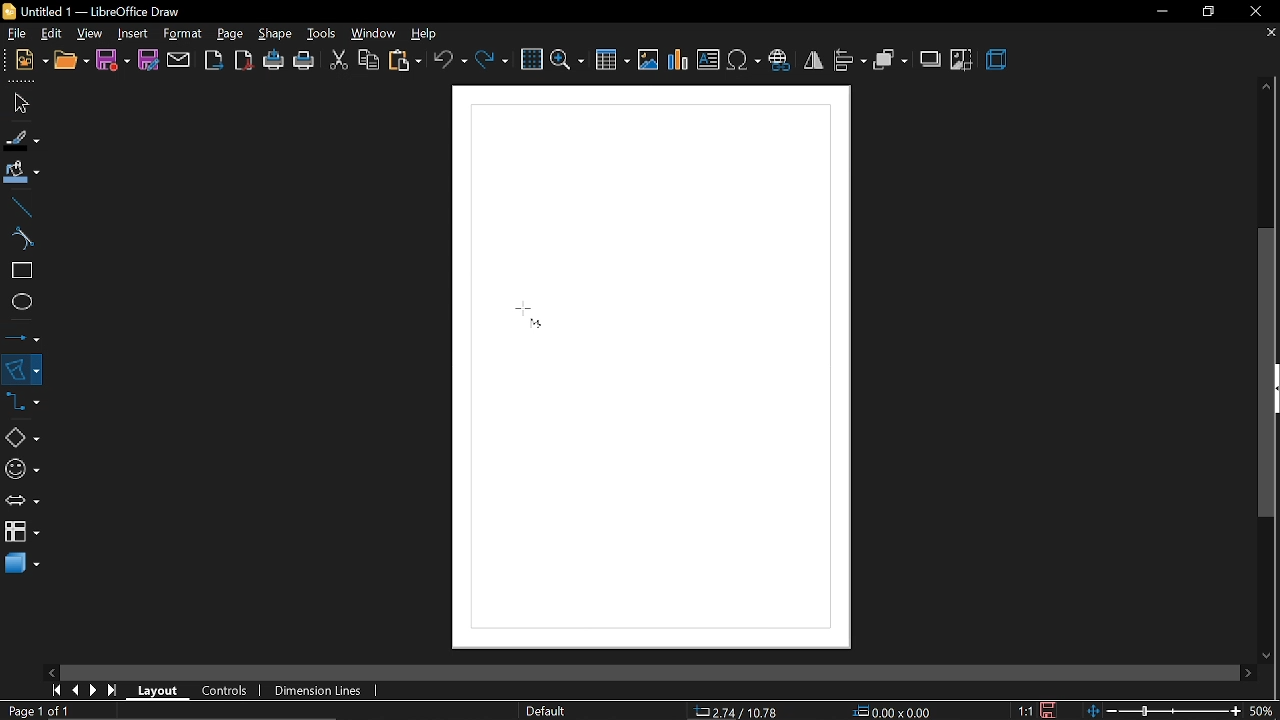 The height and width of the screenshot is (720, 1280). I want to click on fill color, so click(19, 172).